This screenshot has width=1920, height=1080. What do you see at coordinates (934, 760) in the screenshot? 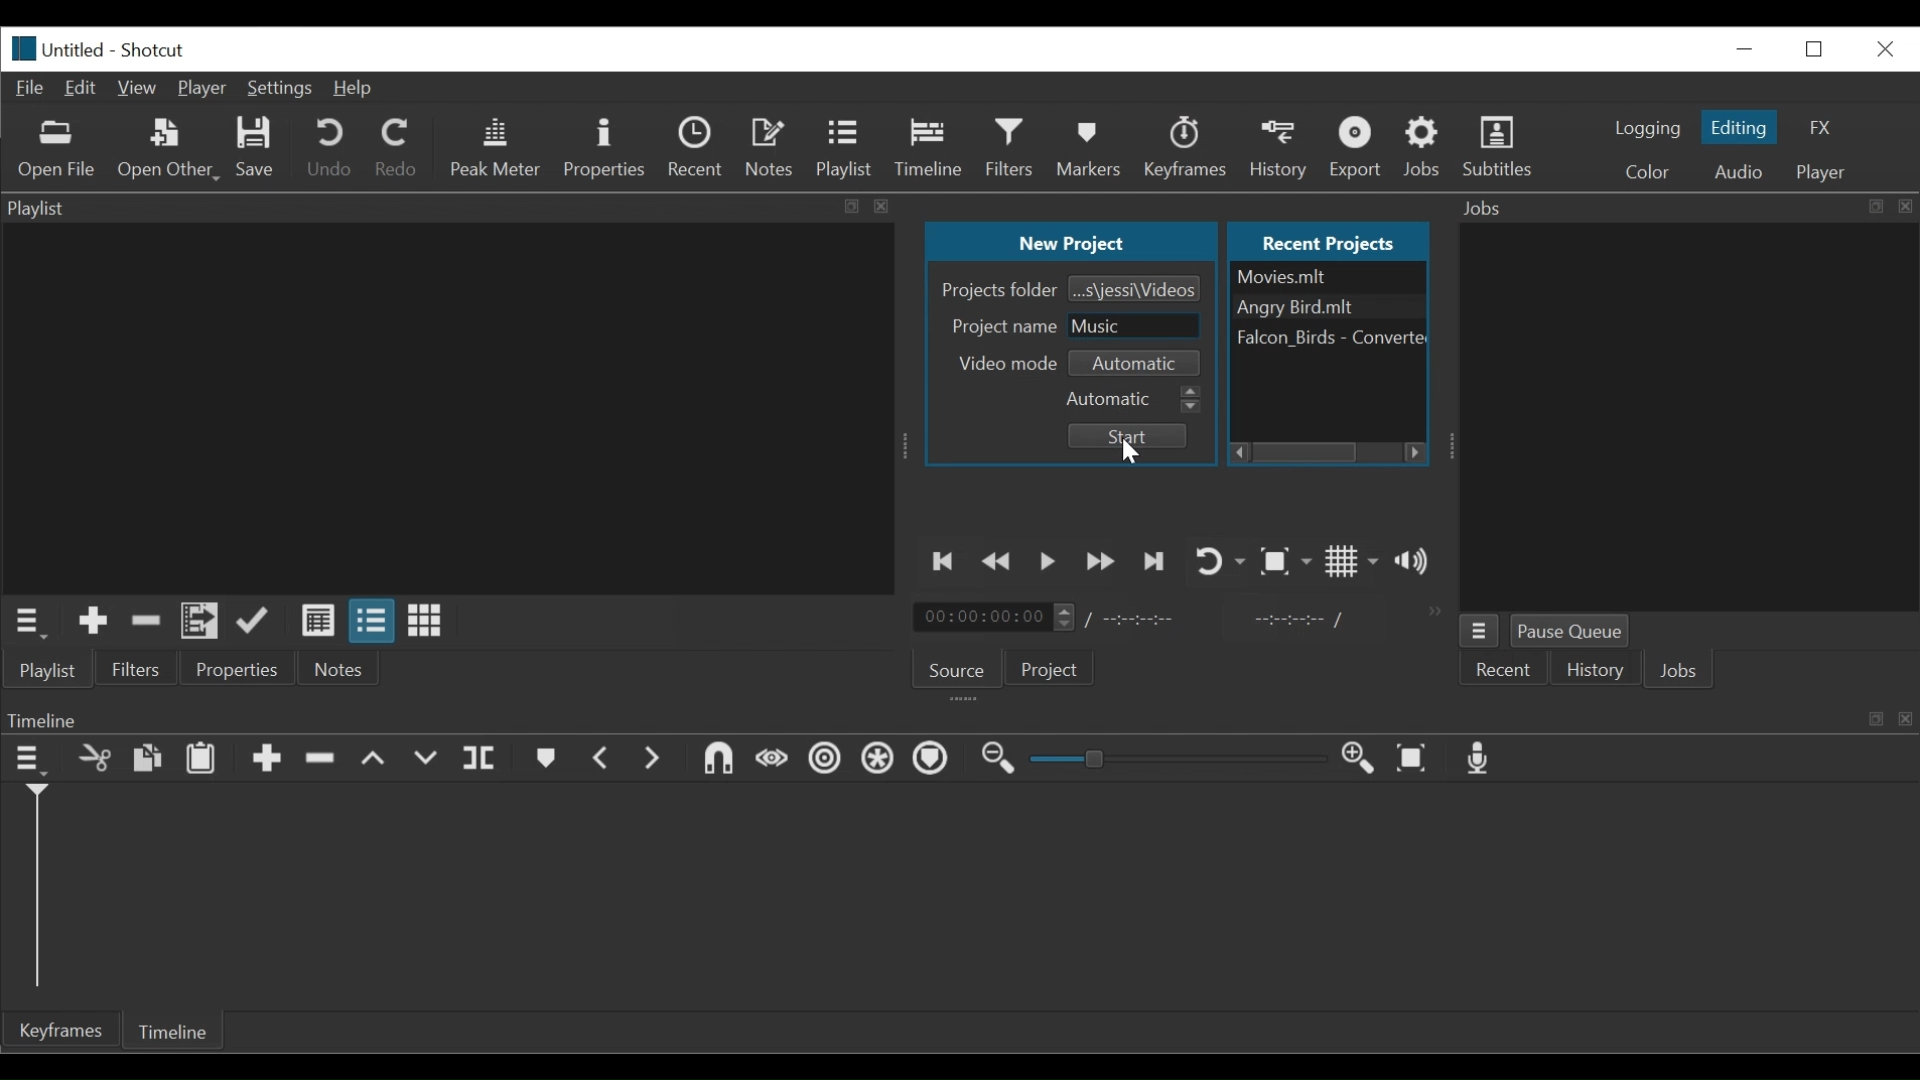
I see `Ripple Markers` at bounding box center [934, 760].